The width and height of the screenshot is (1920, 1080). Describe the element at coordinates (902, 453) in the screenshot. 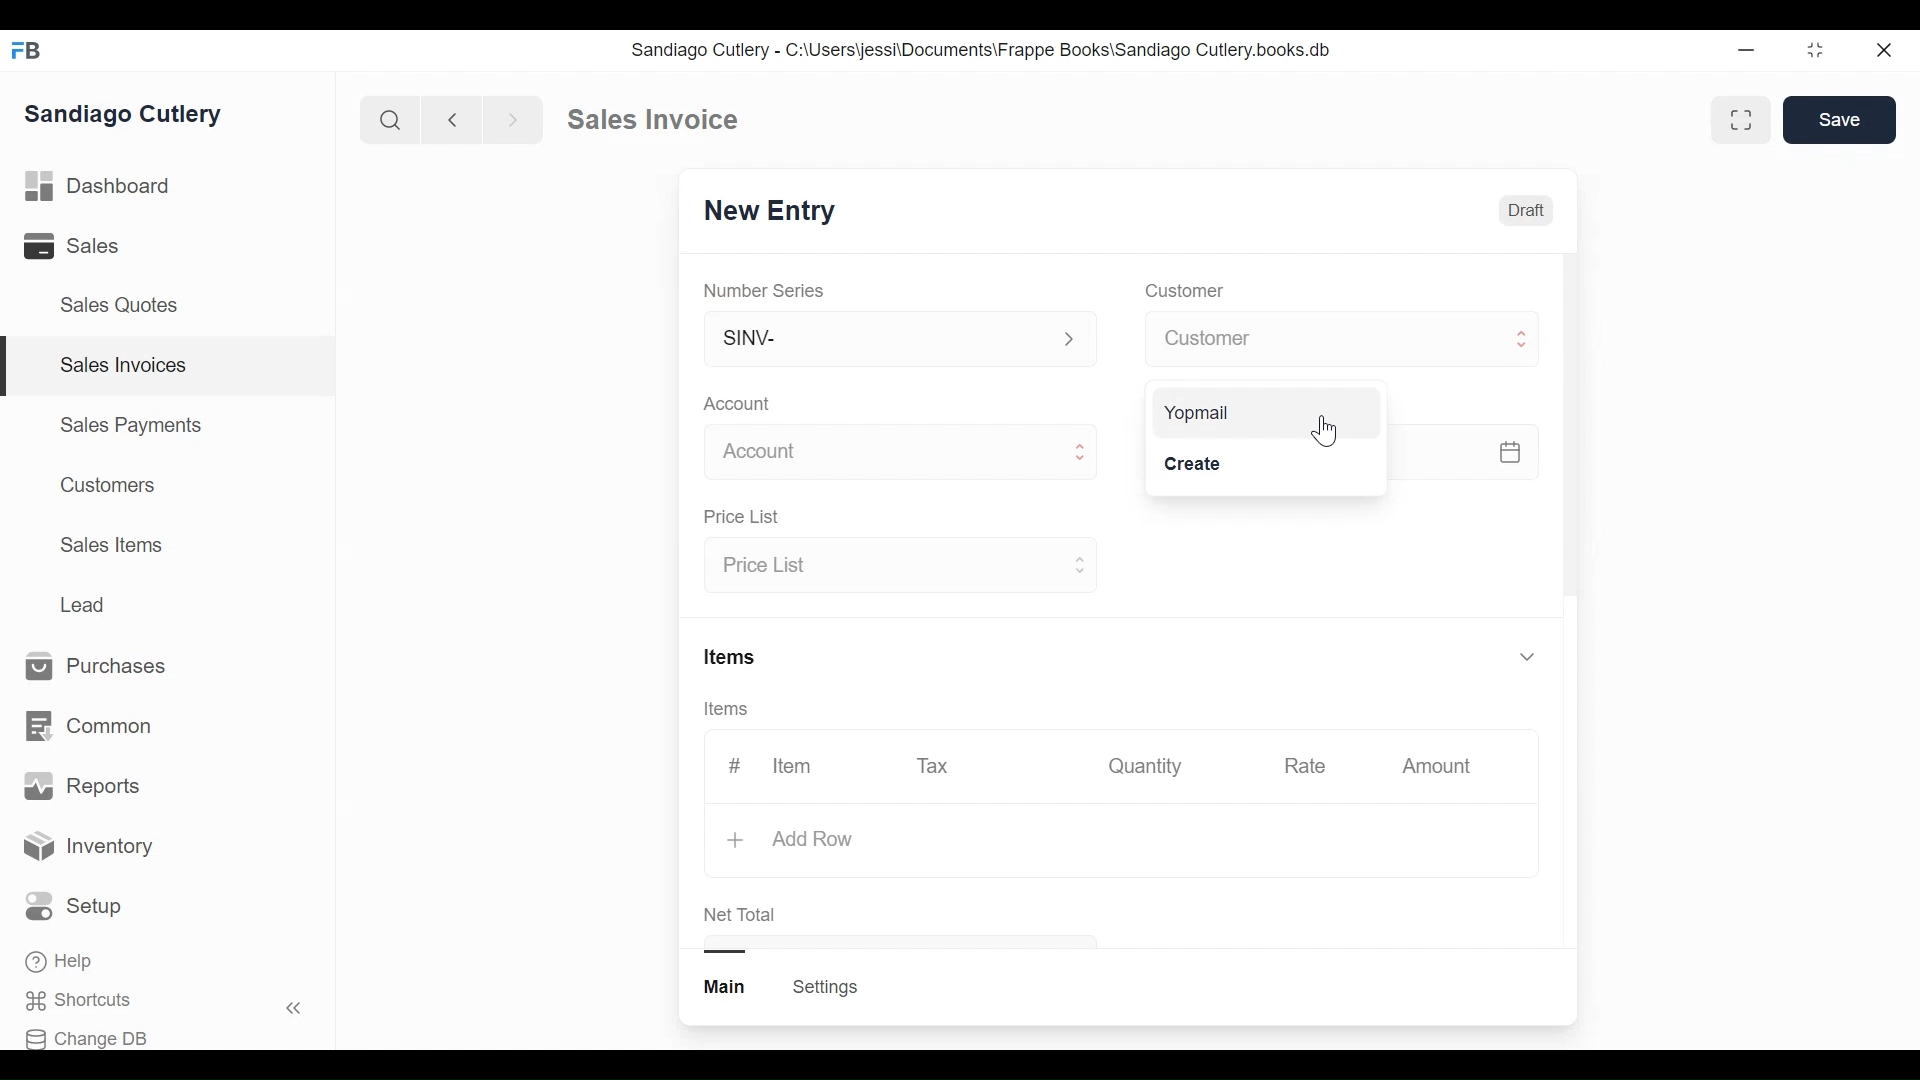

I see `Account p` at that location.